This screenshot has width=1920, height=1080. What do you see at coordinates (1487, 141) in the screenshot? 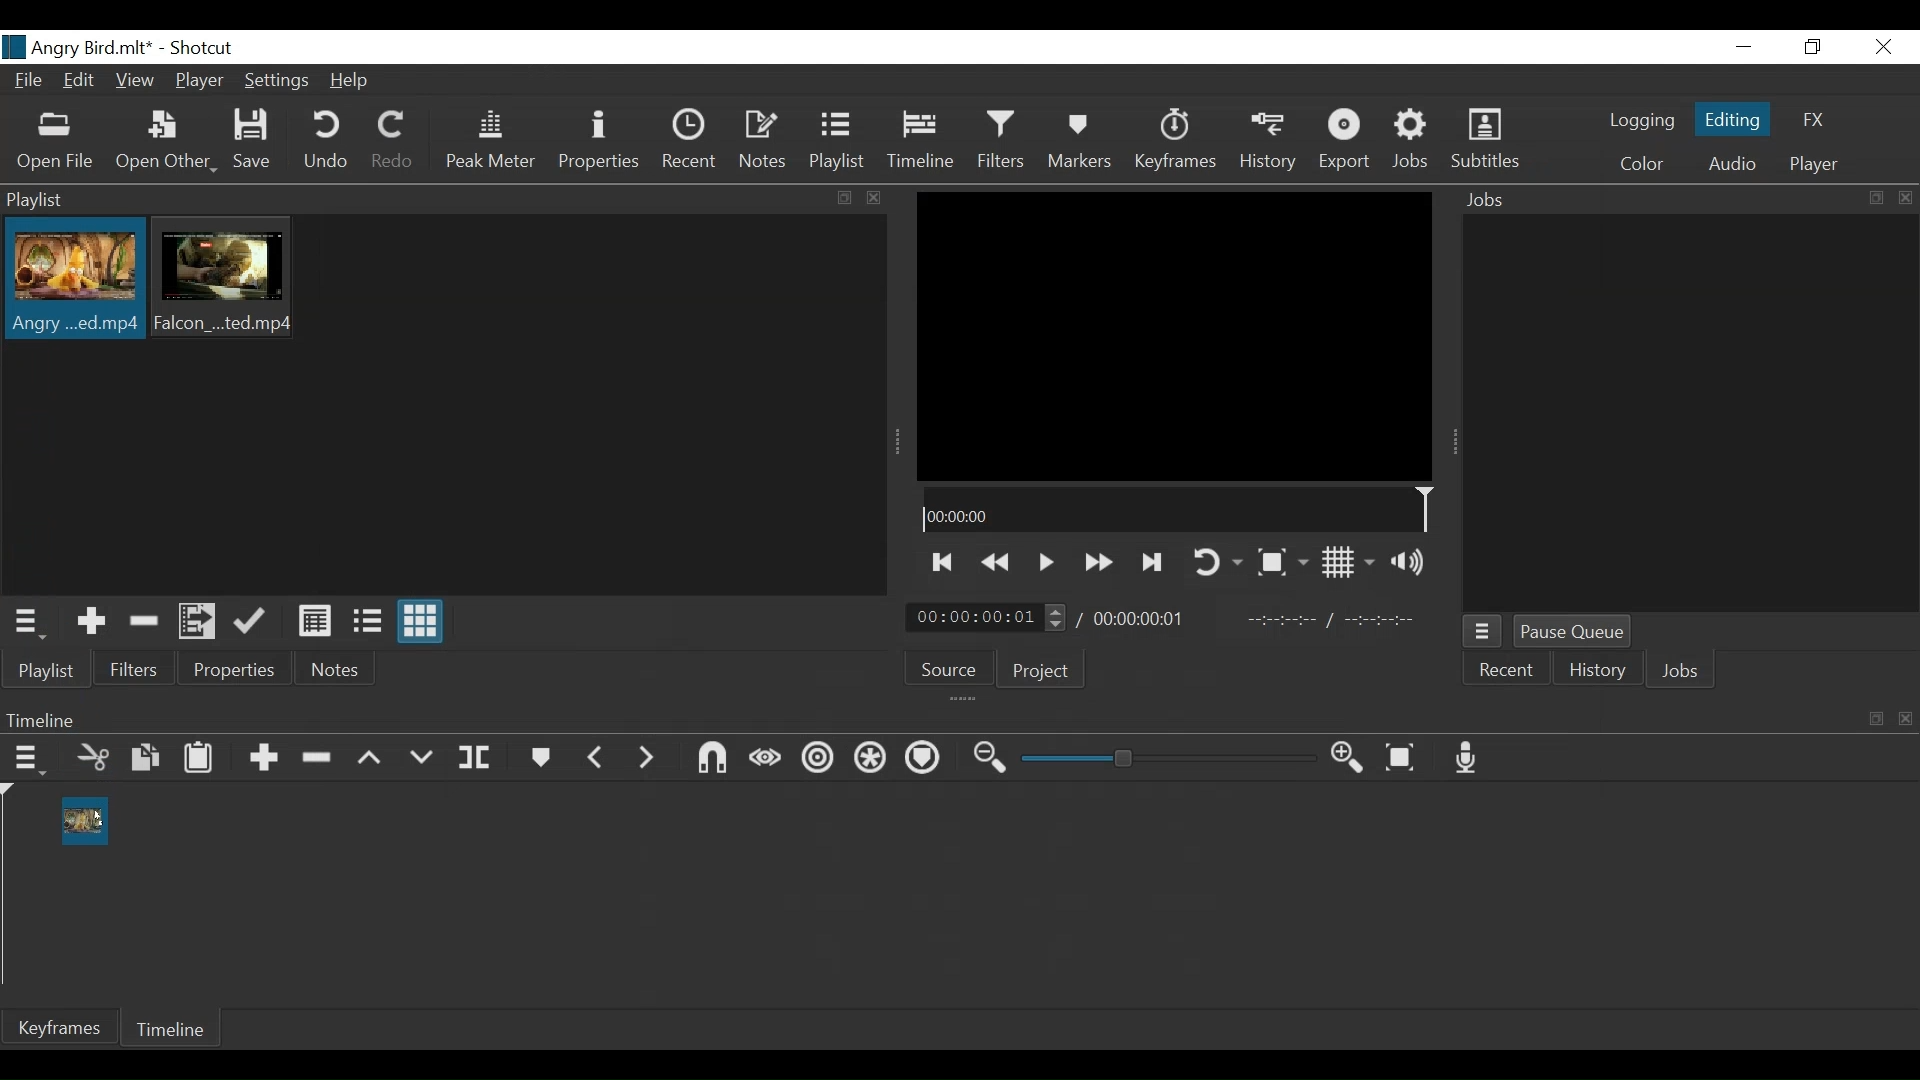
I see `Subtitles` at bounding box center [1487, 141].